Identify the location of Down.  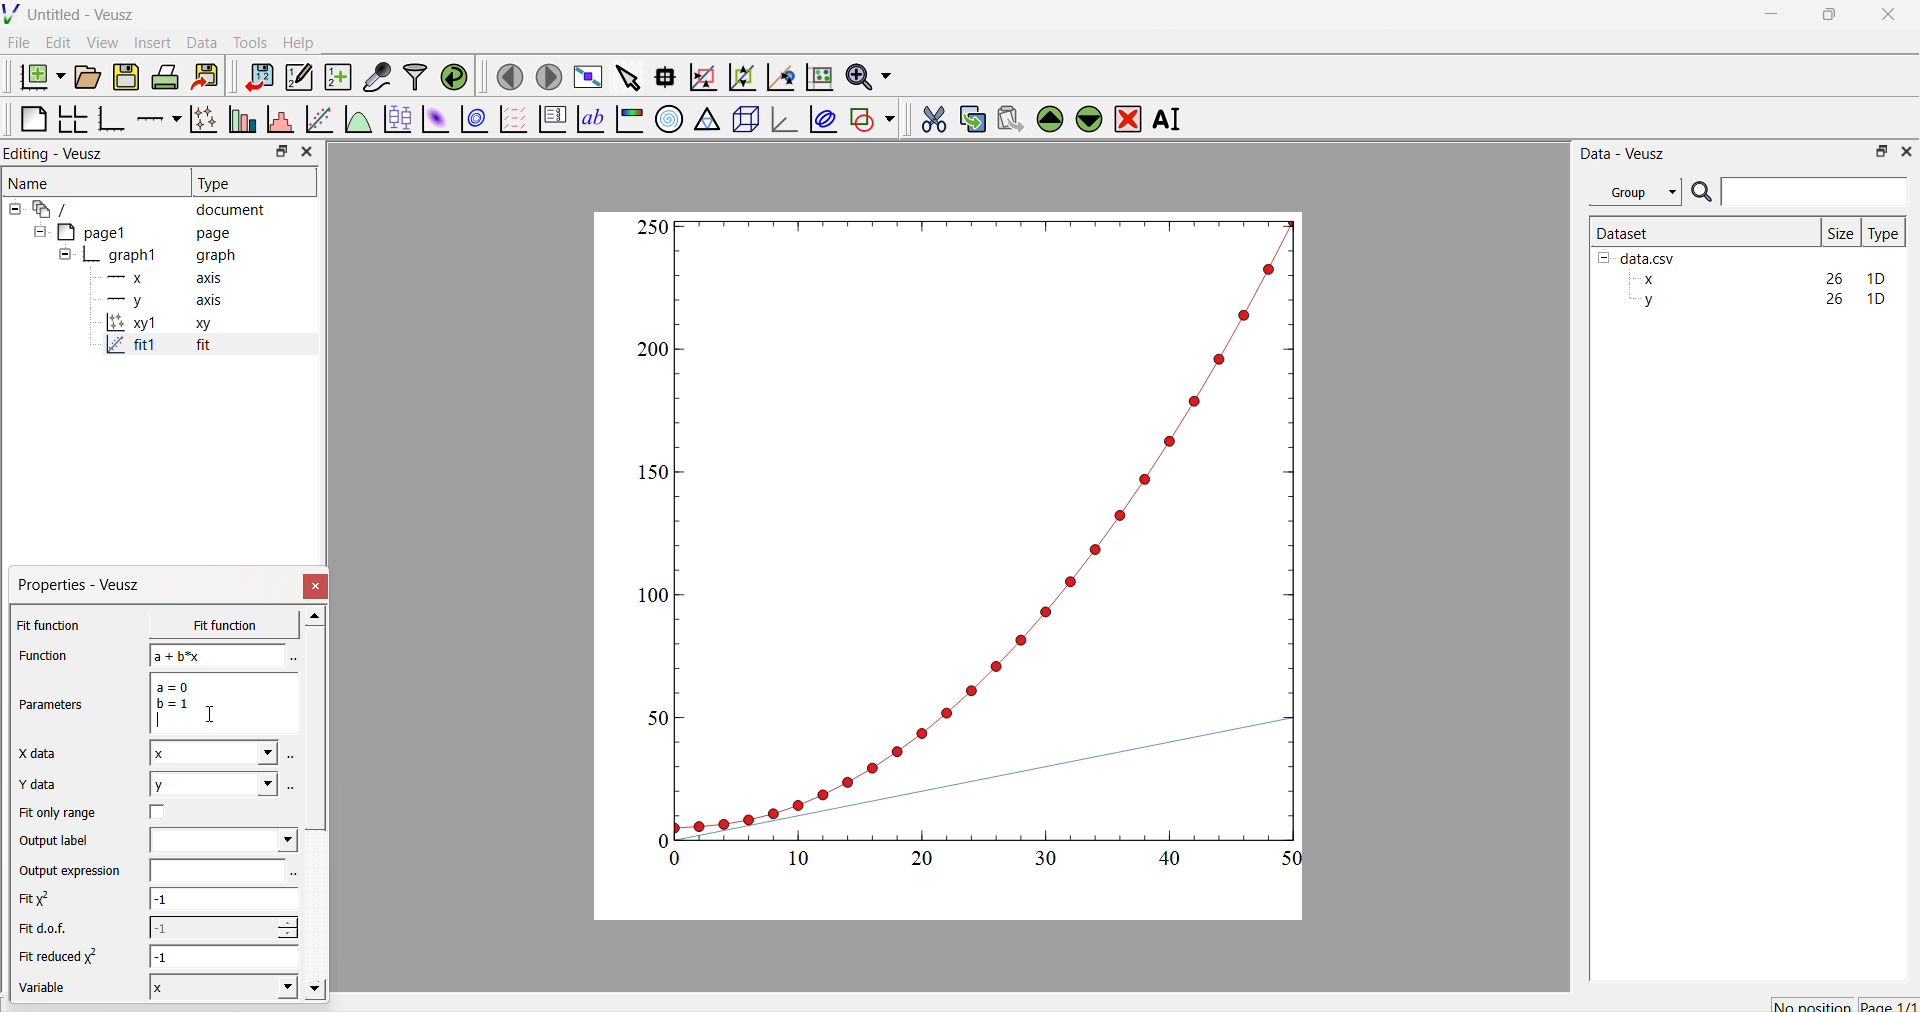
(1088, 116).